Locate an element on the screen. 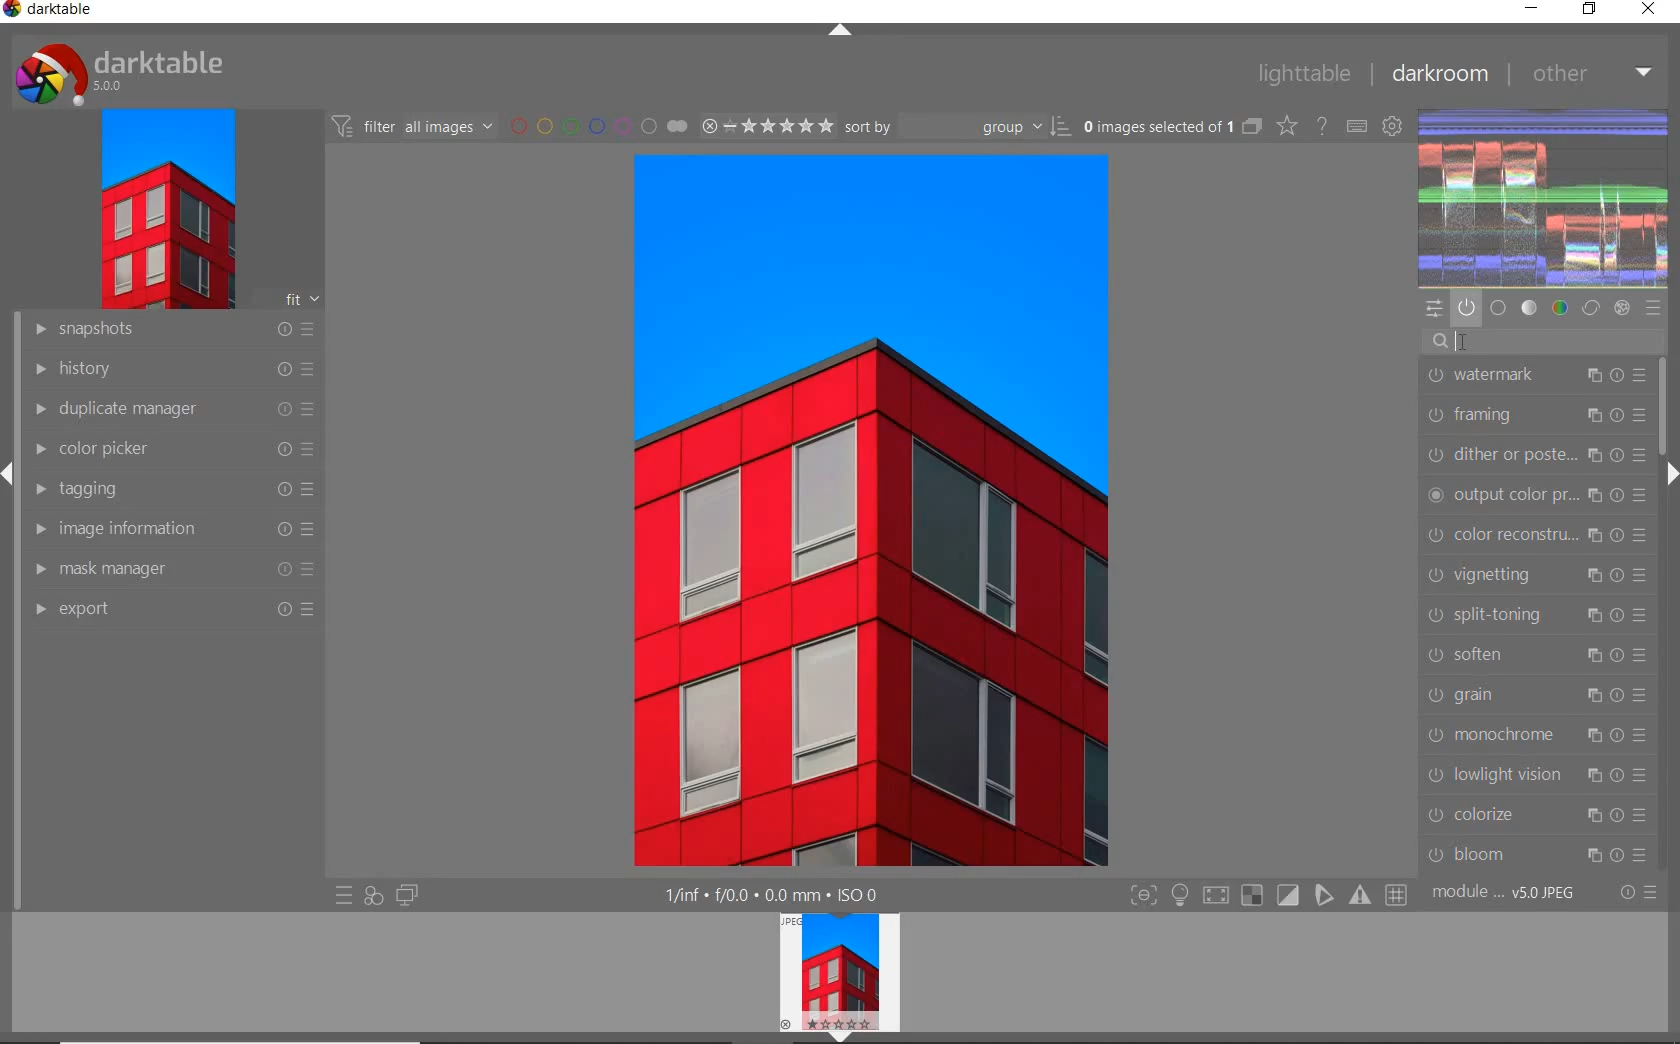 The image size is (1680, 1044). reset or presets & preferences is located at coordinates (1638, 894).